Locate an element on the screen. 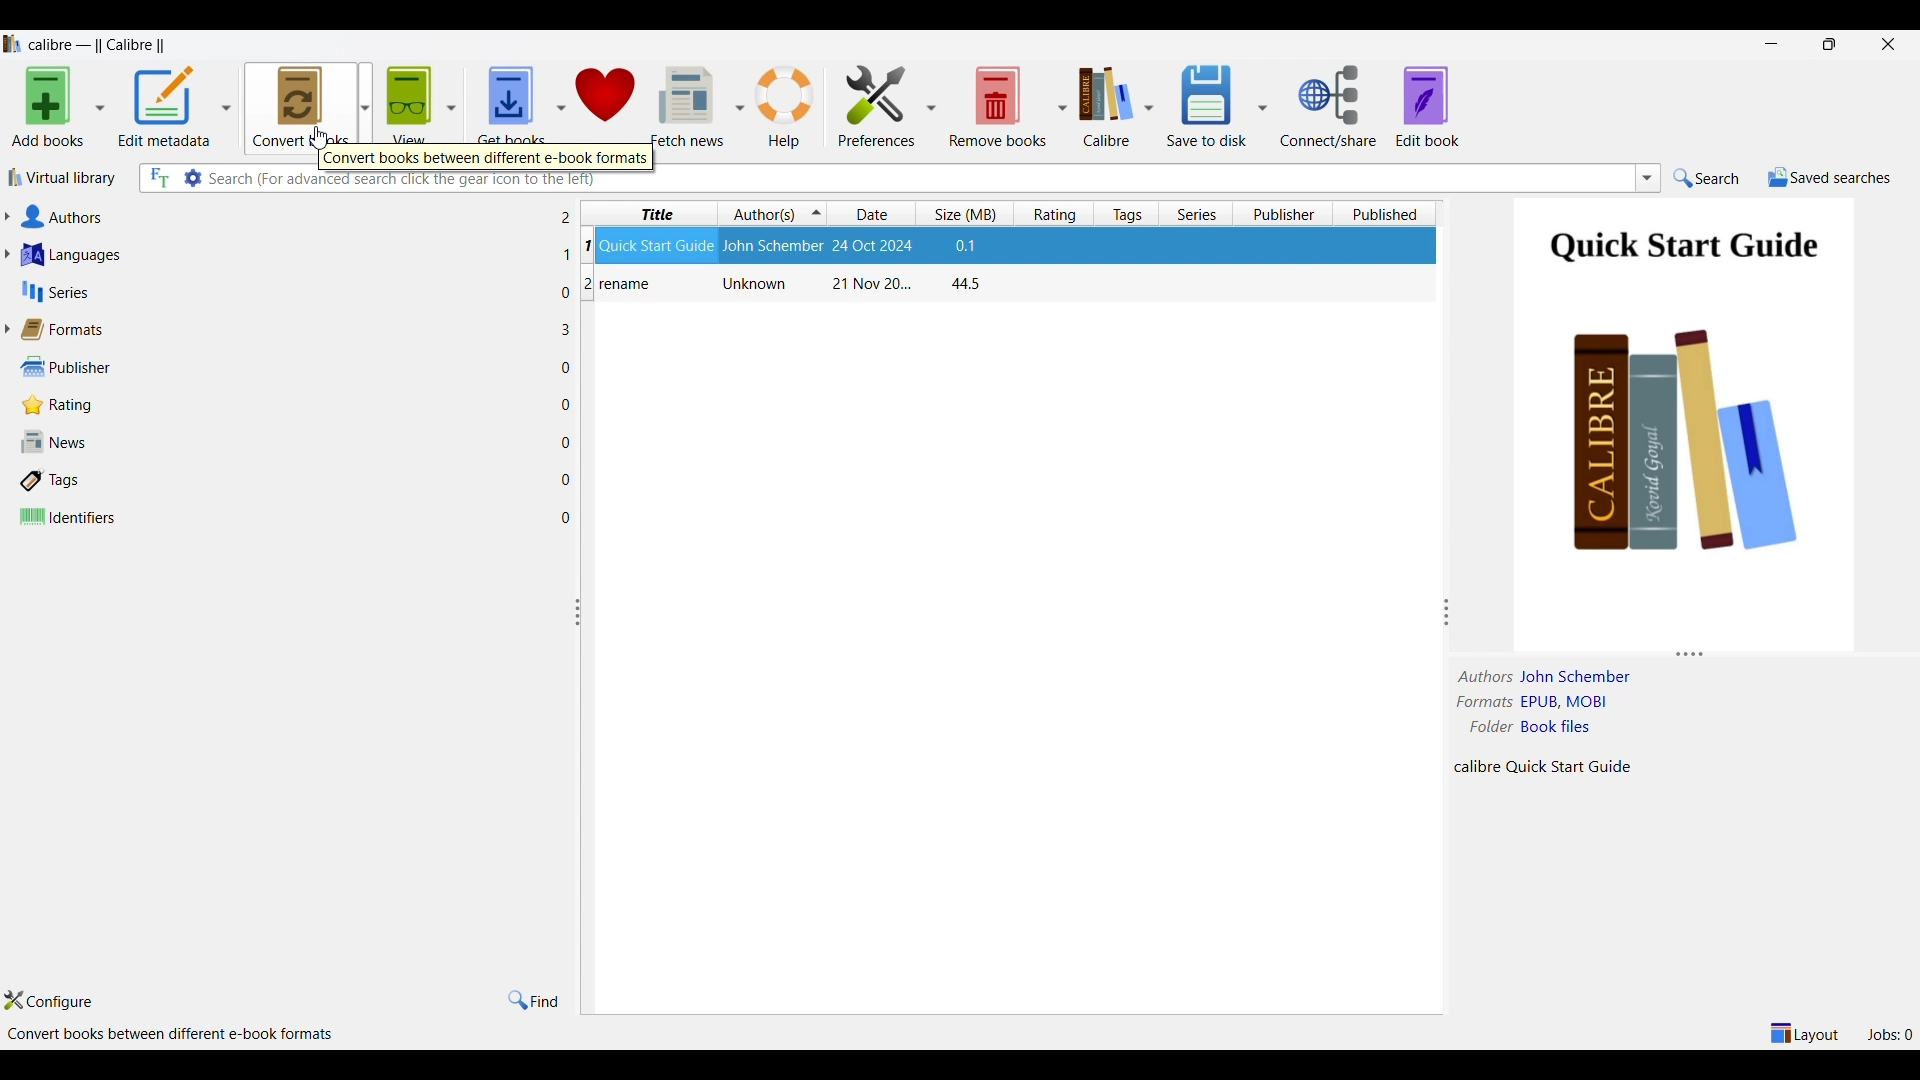 This screenshot has width=1920, height=1080. Expand forrmats is located at coordinates (6, 329).